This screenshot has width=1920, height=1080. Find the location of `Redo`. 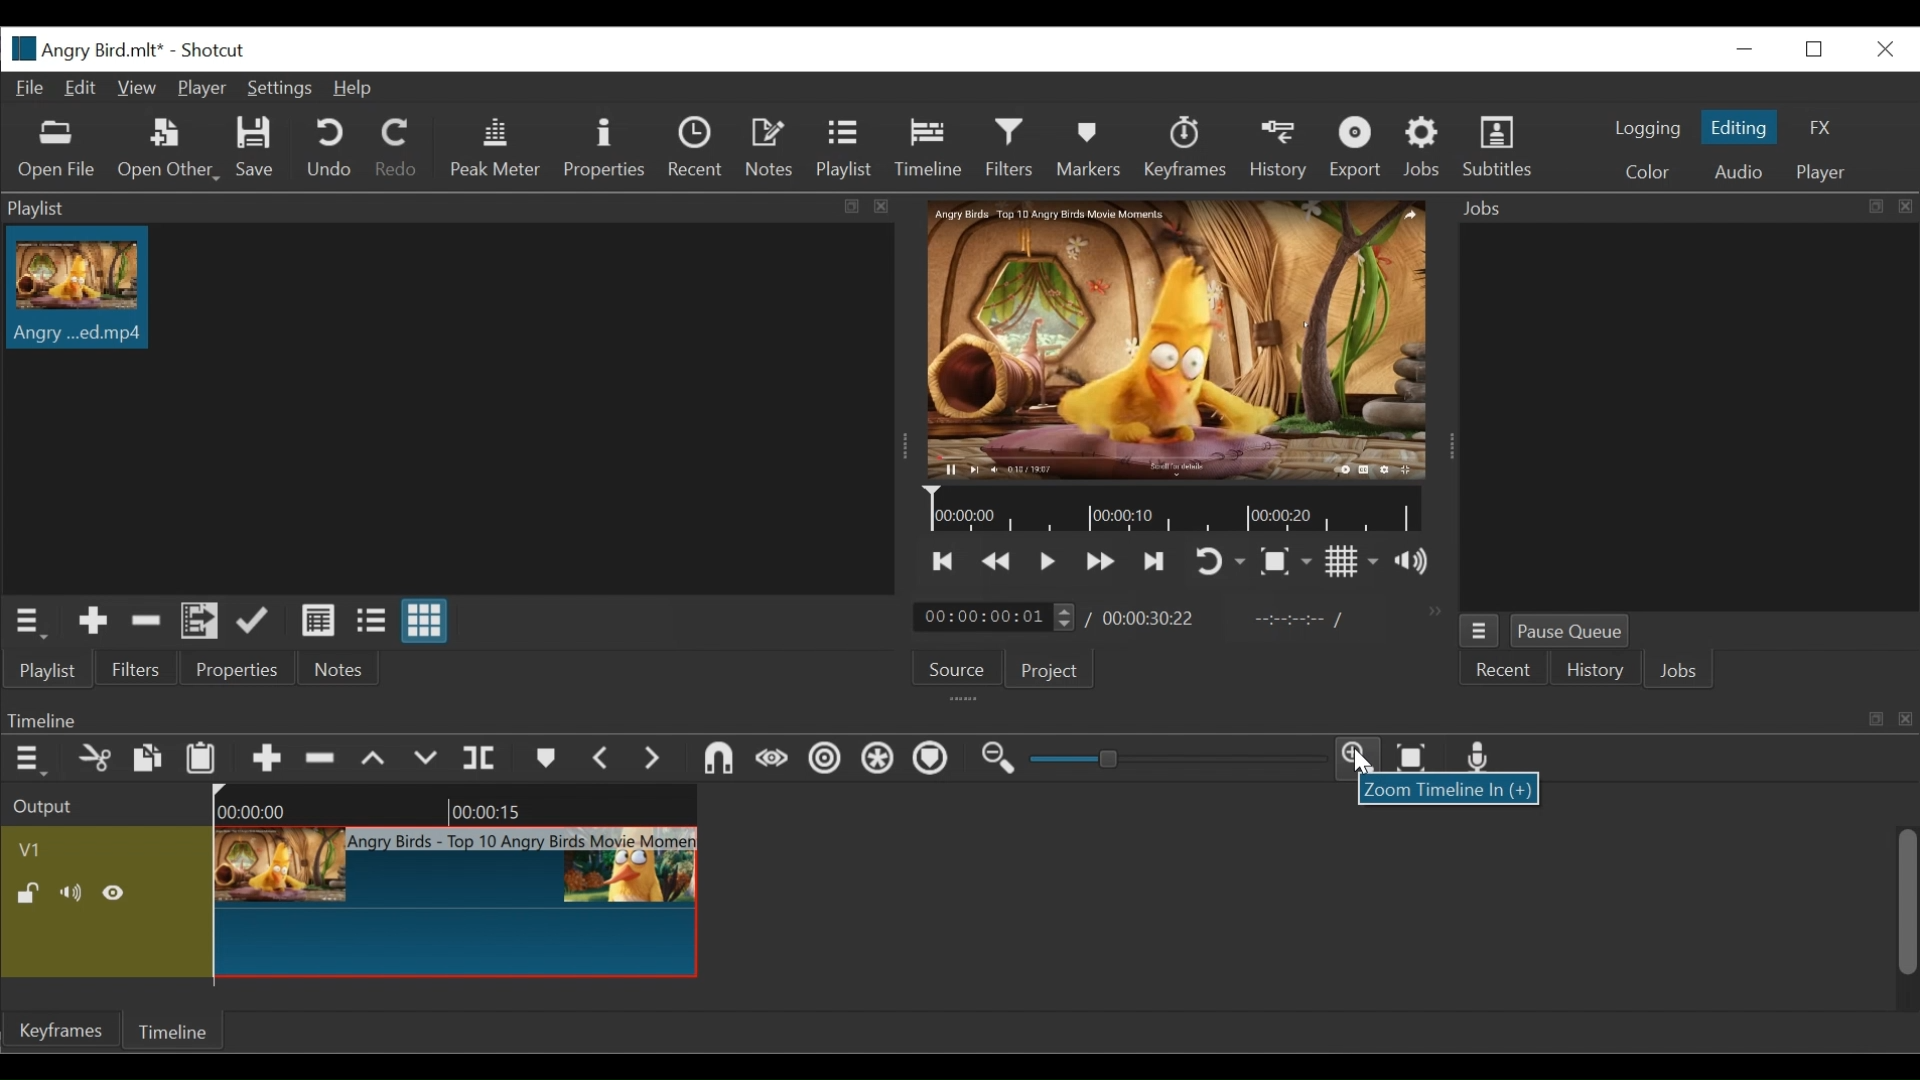

Redo is located at coordinates (395, 147).